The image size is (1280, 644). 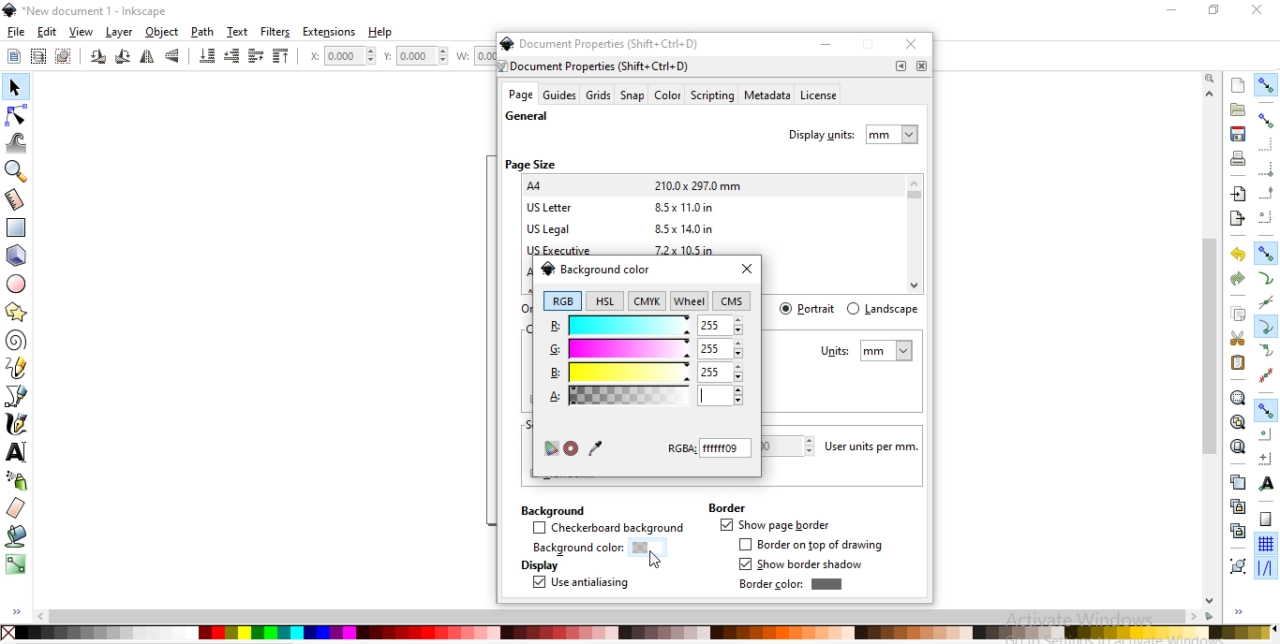 I want to click on undo, so click(x=1235, y=255).